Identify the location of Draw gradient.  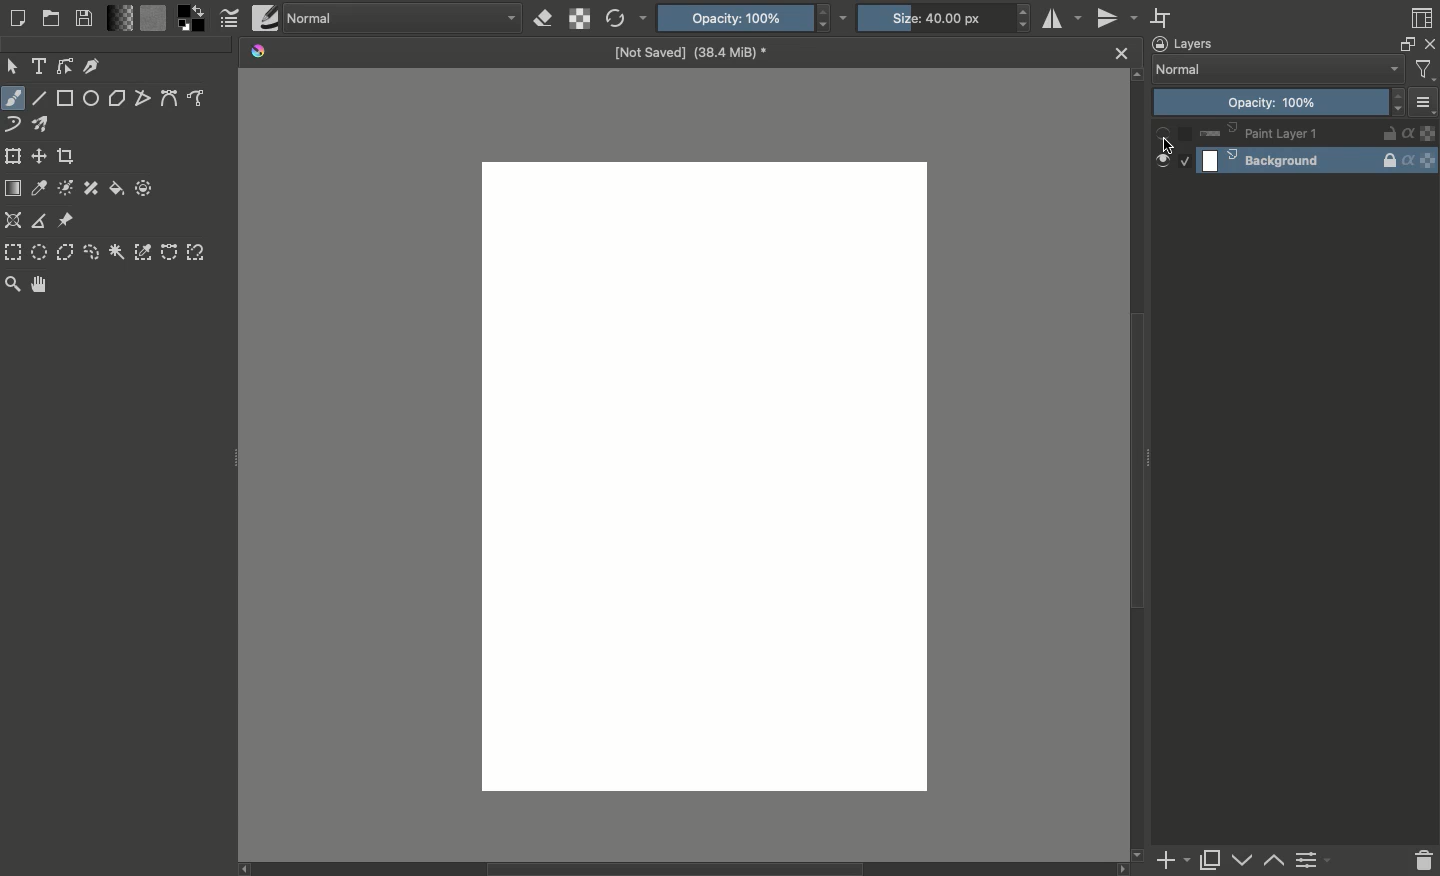
(16, 190).